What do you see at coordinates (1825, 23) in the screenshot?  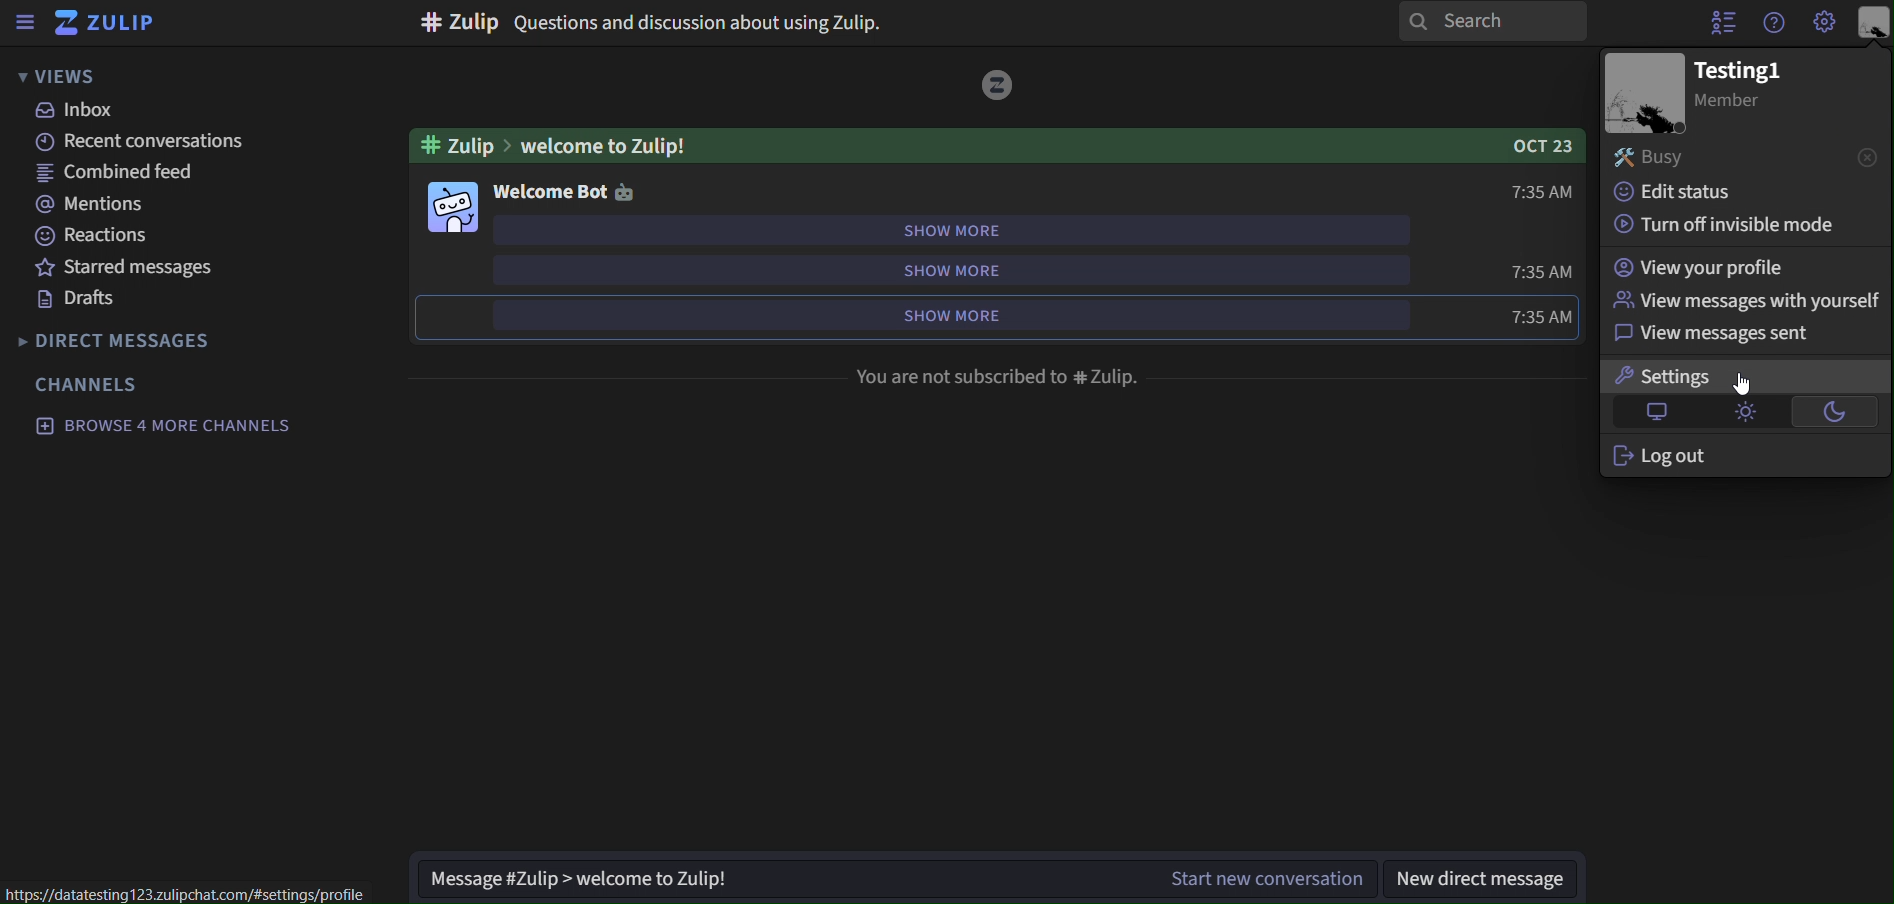 I see `main menu` at bounding box center [1825, 23].